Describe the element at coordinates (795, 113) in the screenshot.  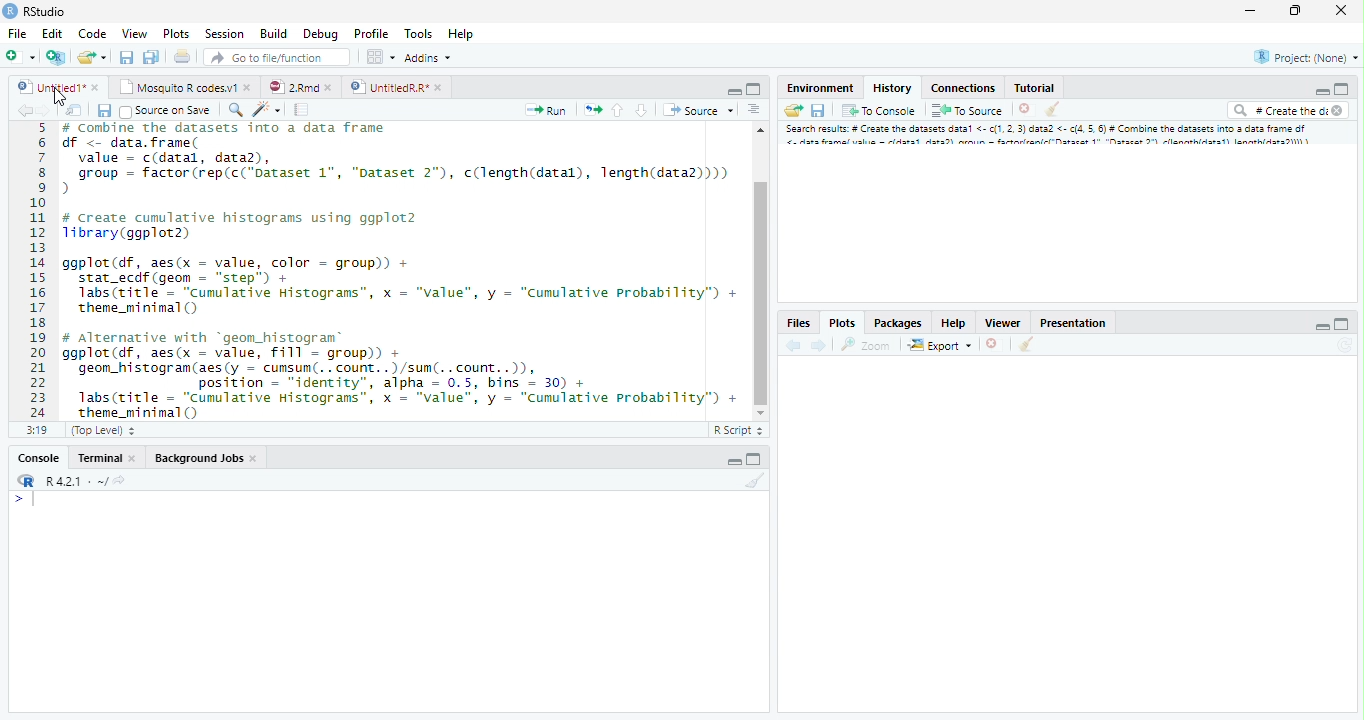
I see `Load Workspace` at that location.